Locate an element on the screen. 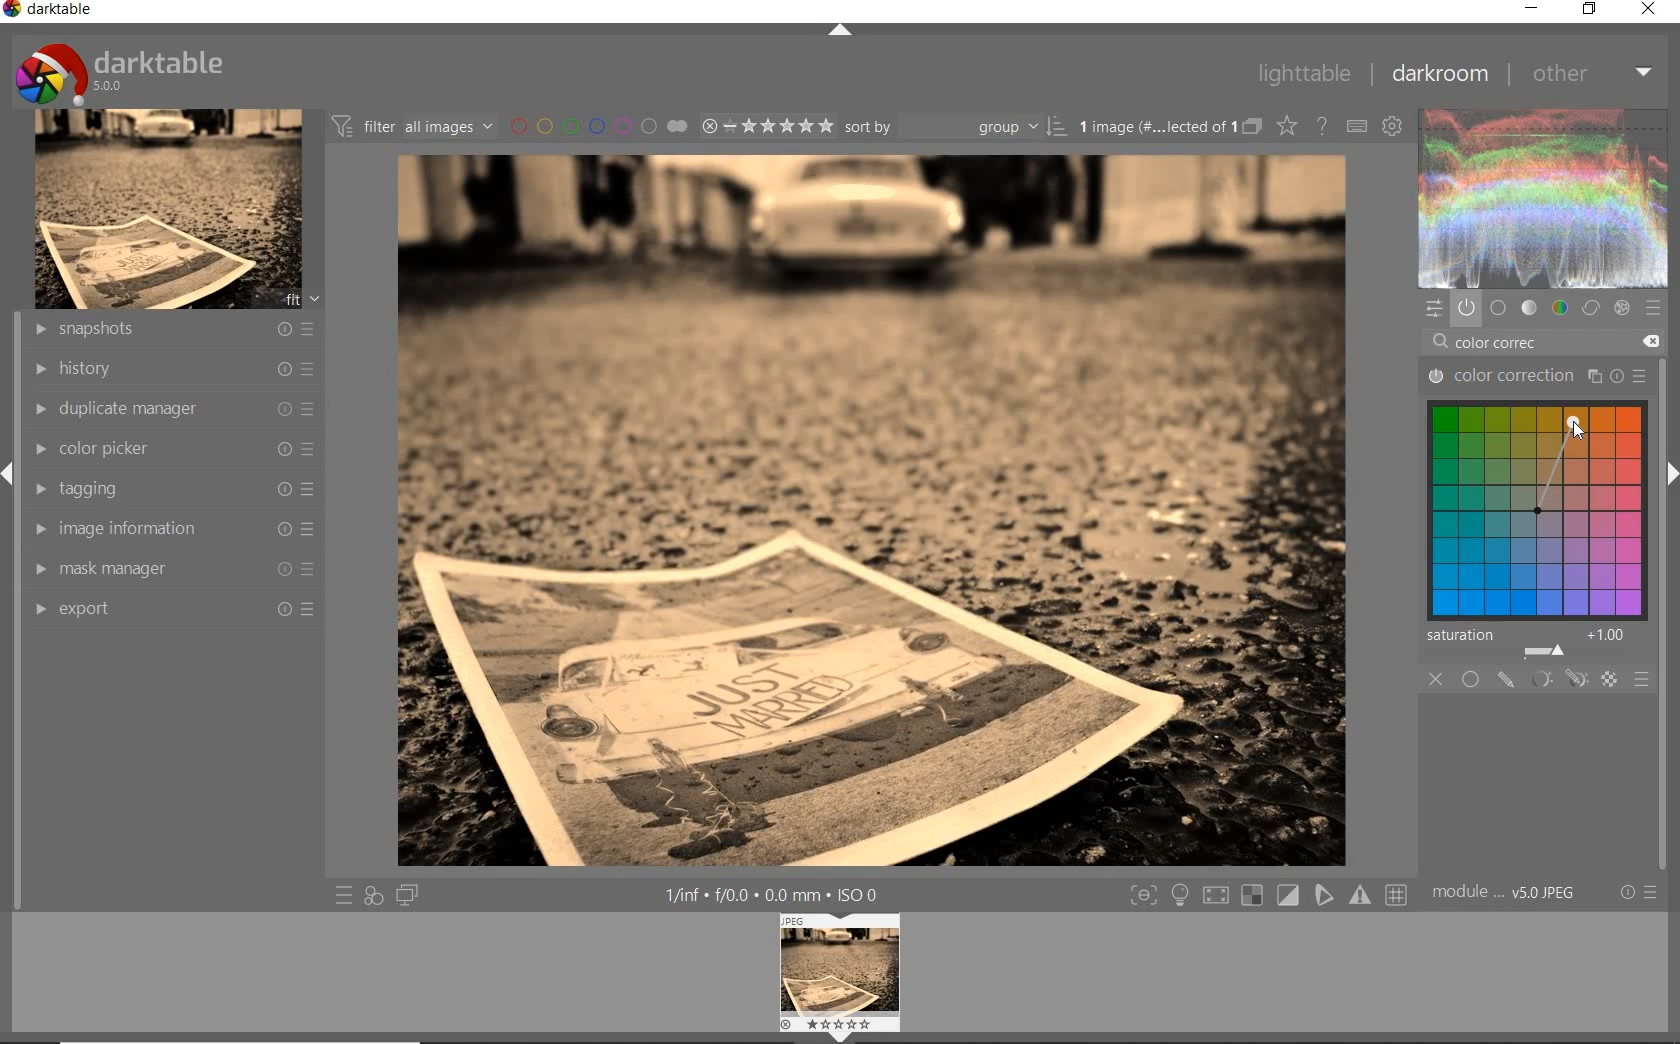  quick access to preset is located at coordinates (344, 892).